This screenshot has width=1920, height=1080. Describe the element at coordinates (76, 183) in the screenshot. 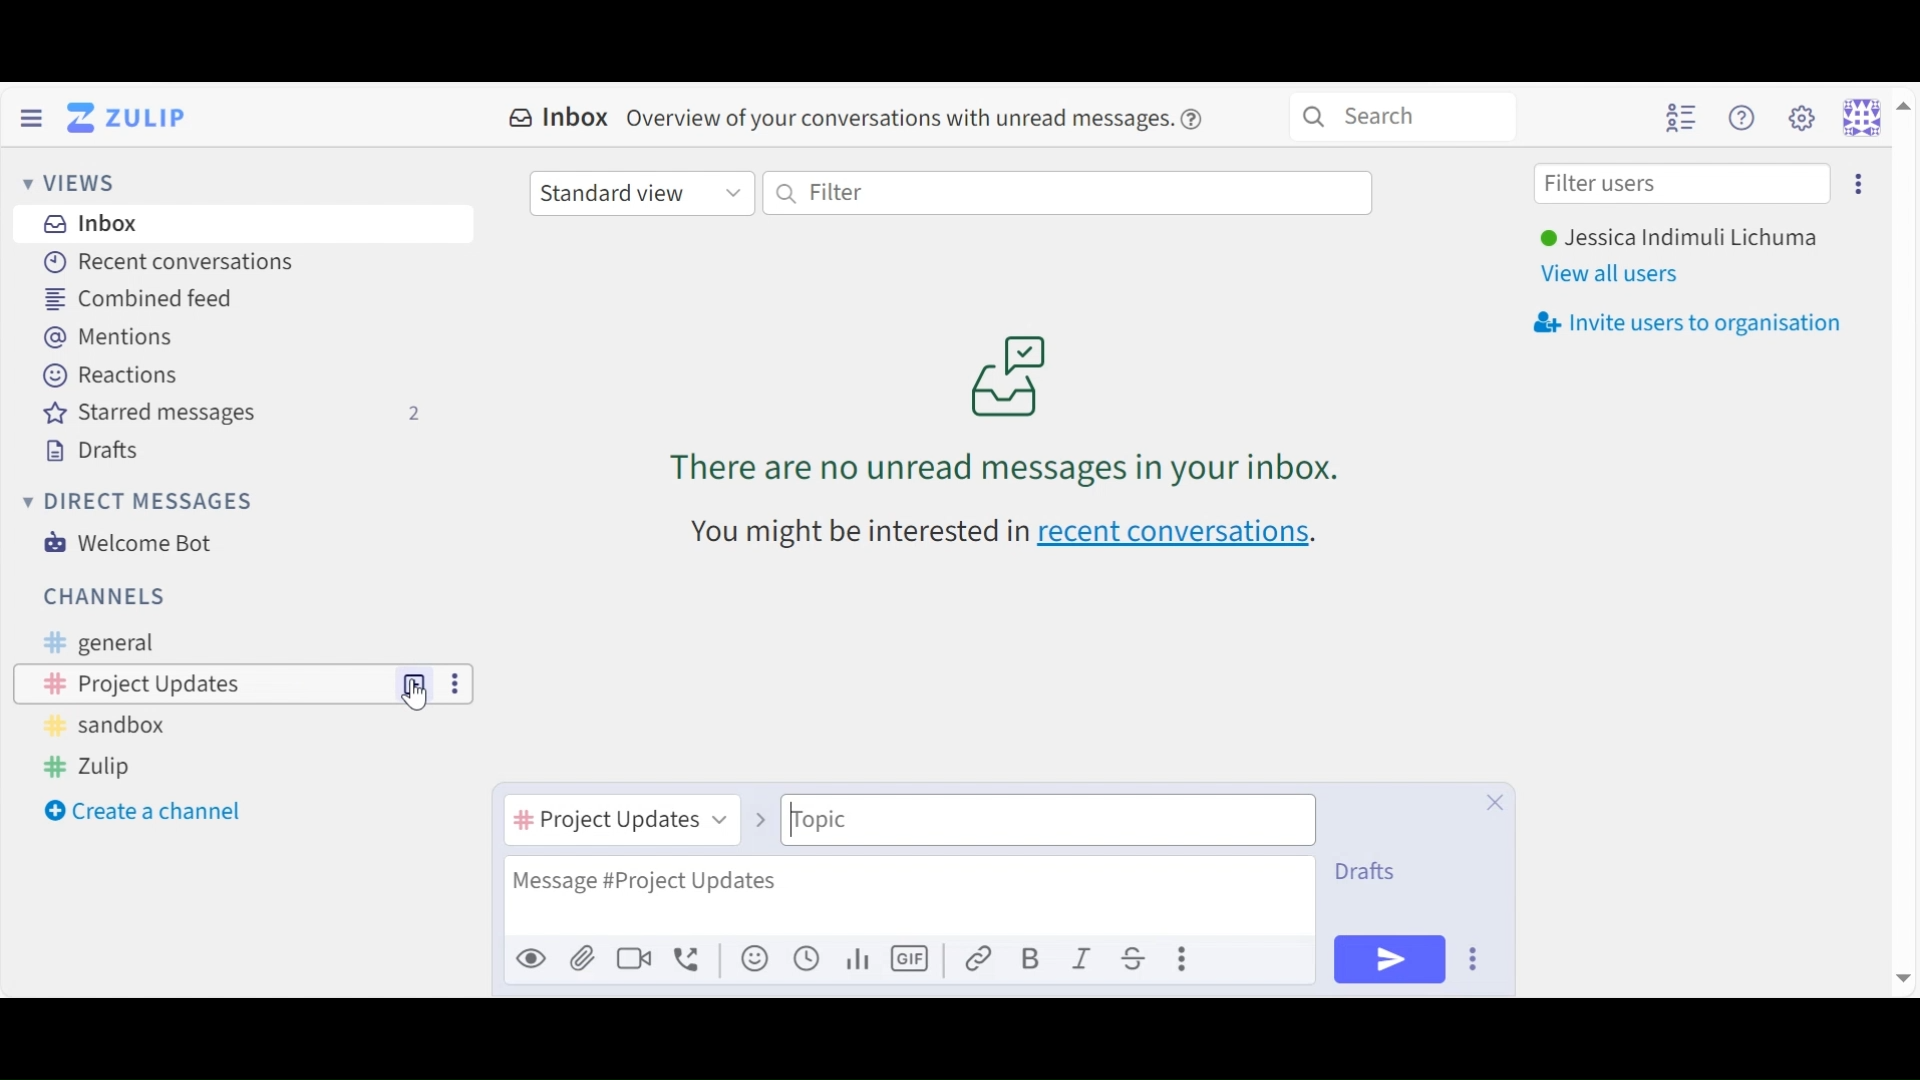

I see `Views` at that location.